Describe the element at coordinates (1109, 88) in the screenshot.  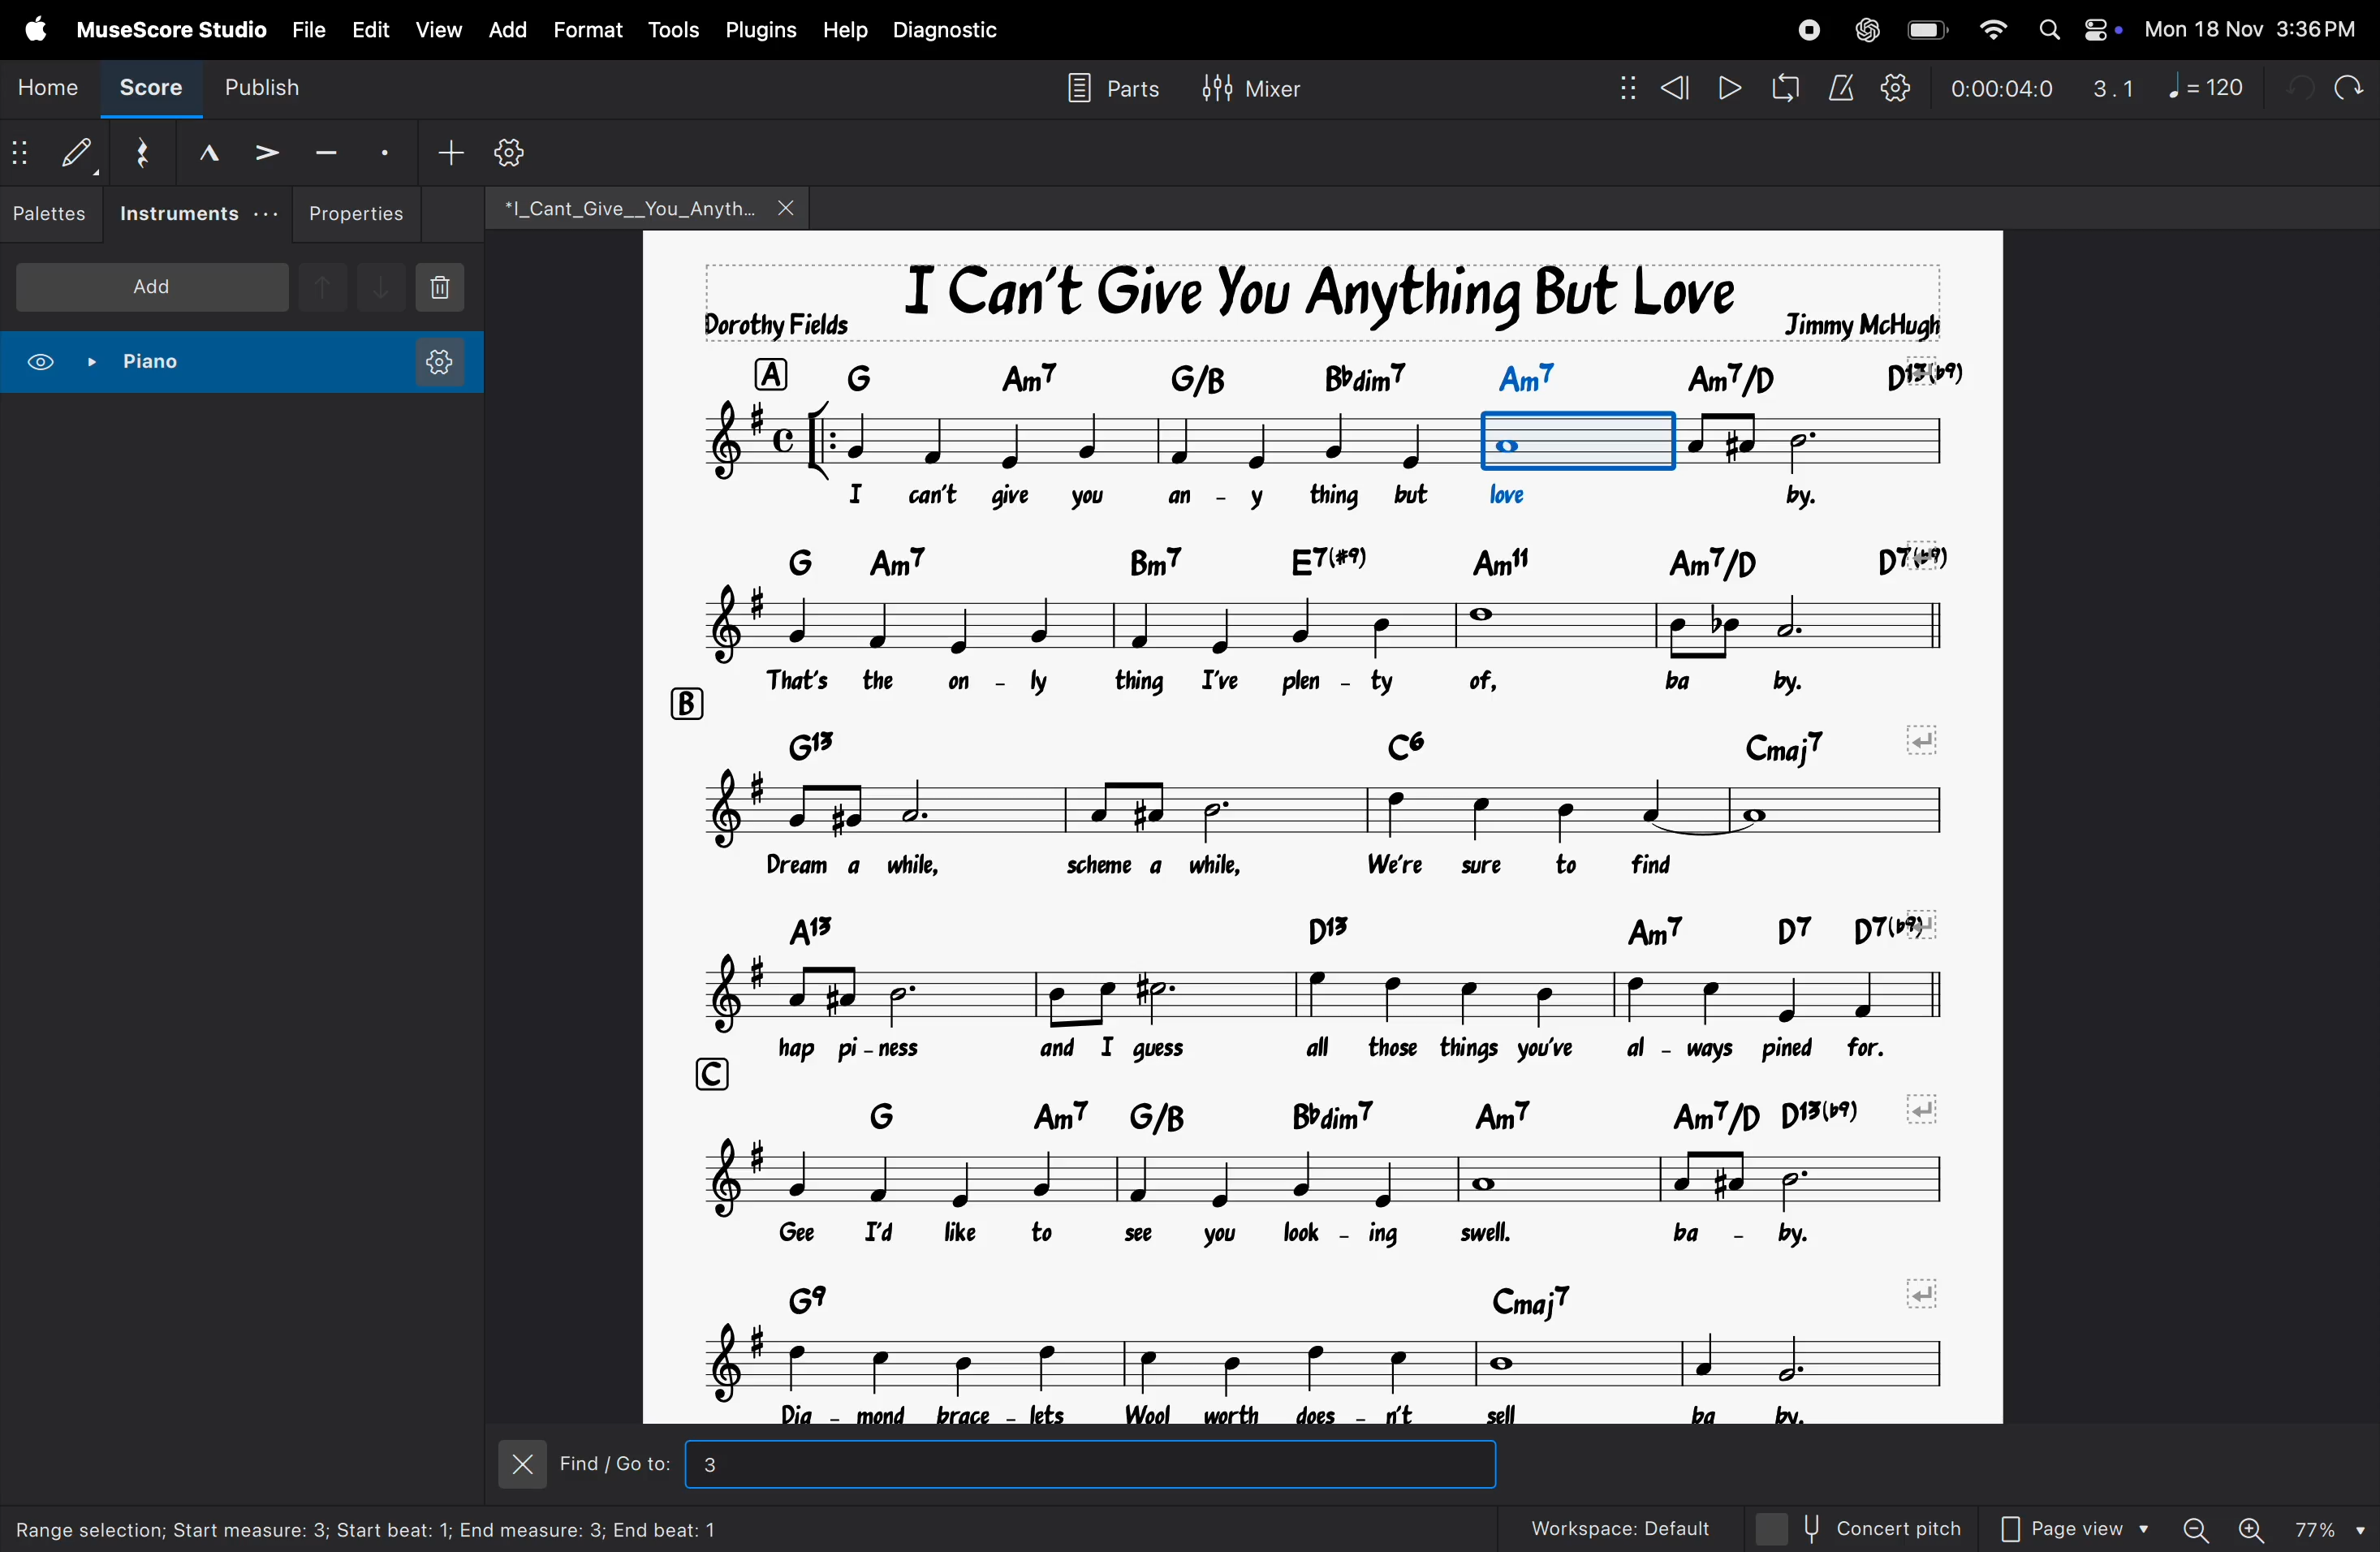
I see `parts` at that location.